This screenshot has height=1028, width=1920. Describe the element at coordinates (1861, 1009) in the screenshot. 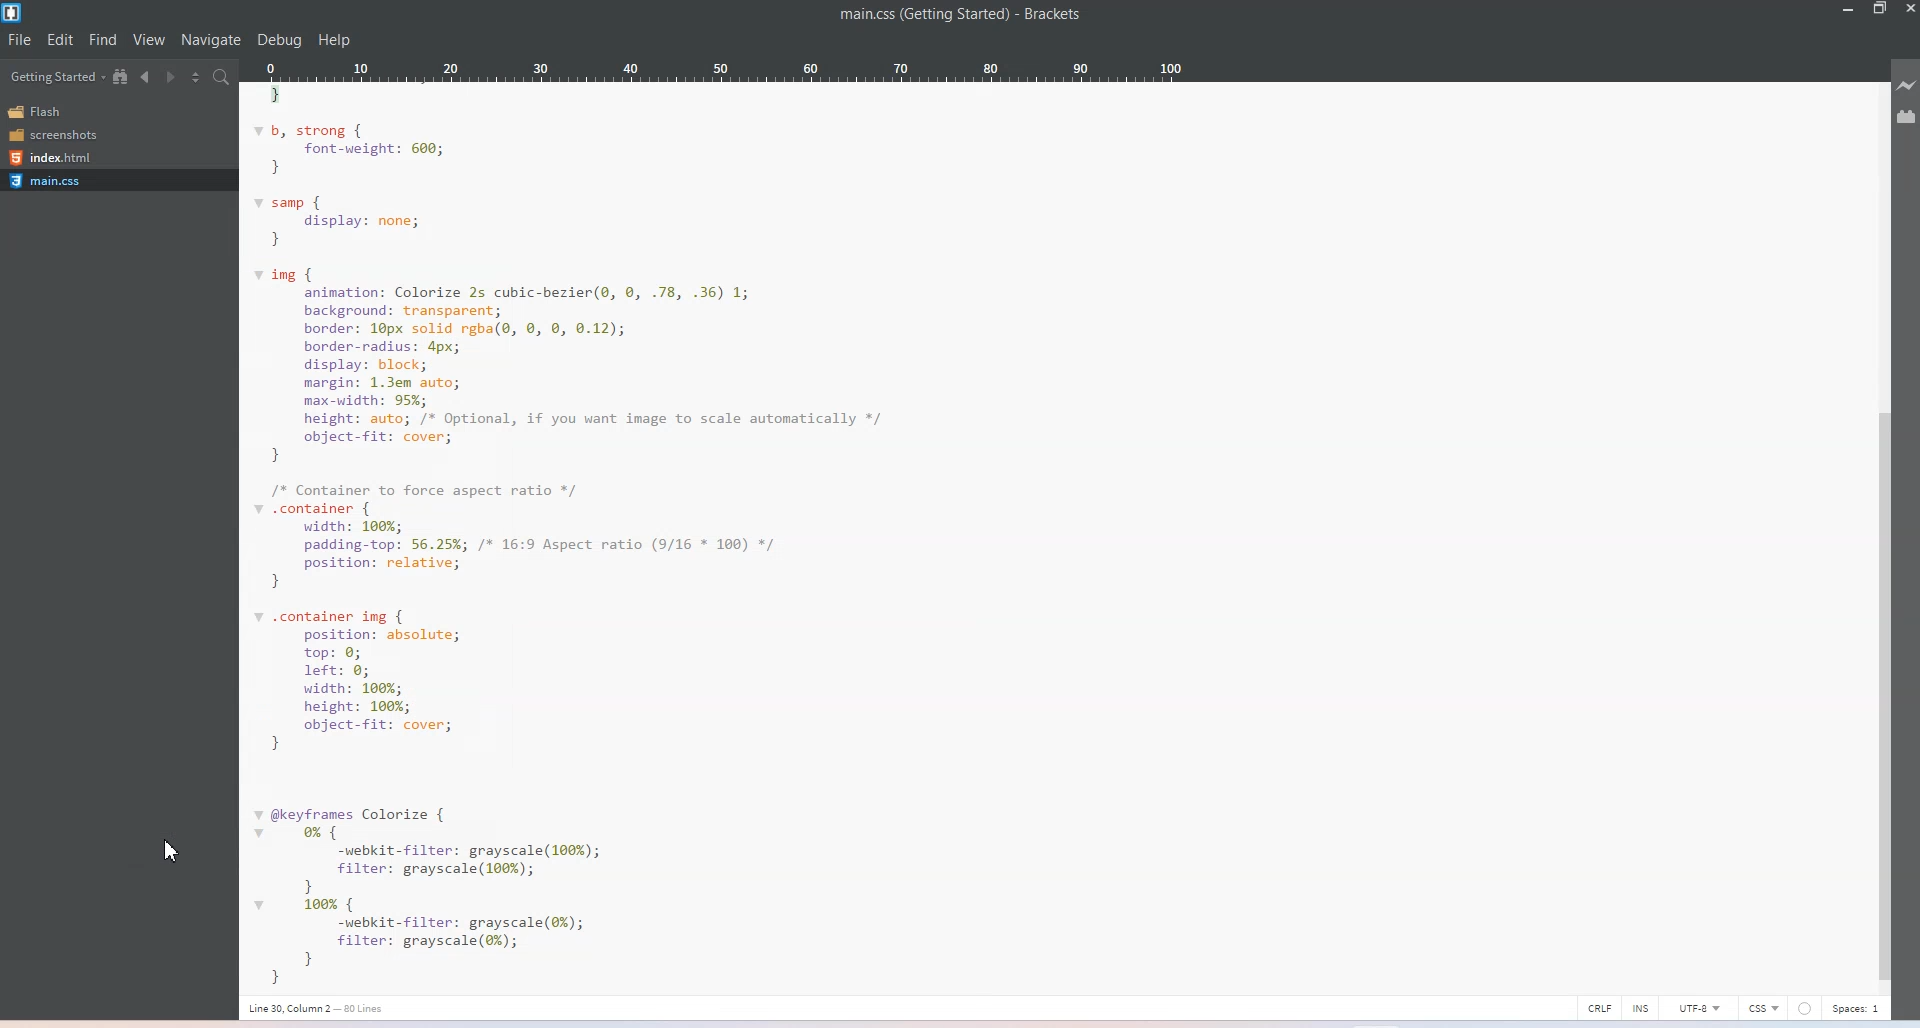

I see `Spaces 4` at that location.